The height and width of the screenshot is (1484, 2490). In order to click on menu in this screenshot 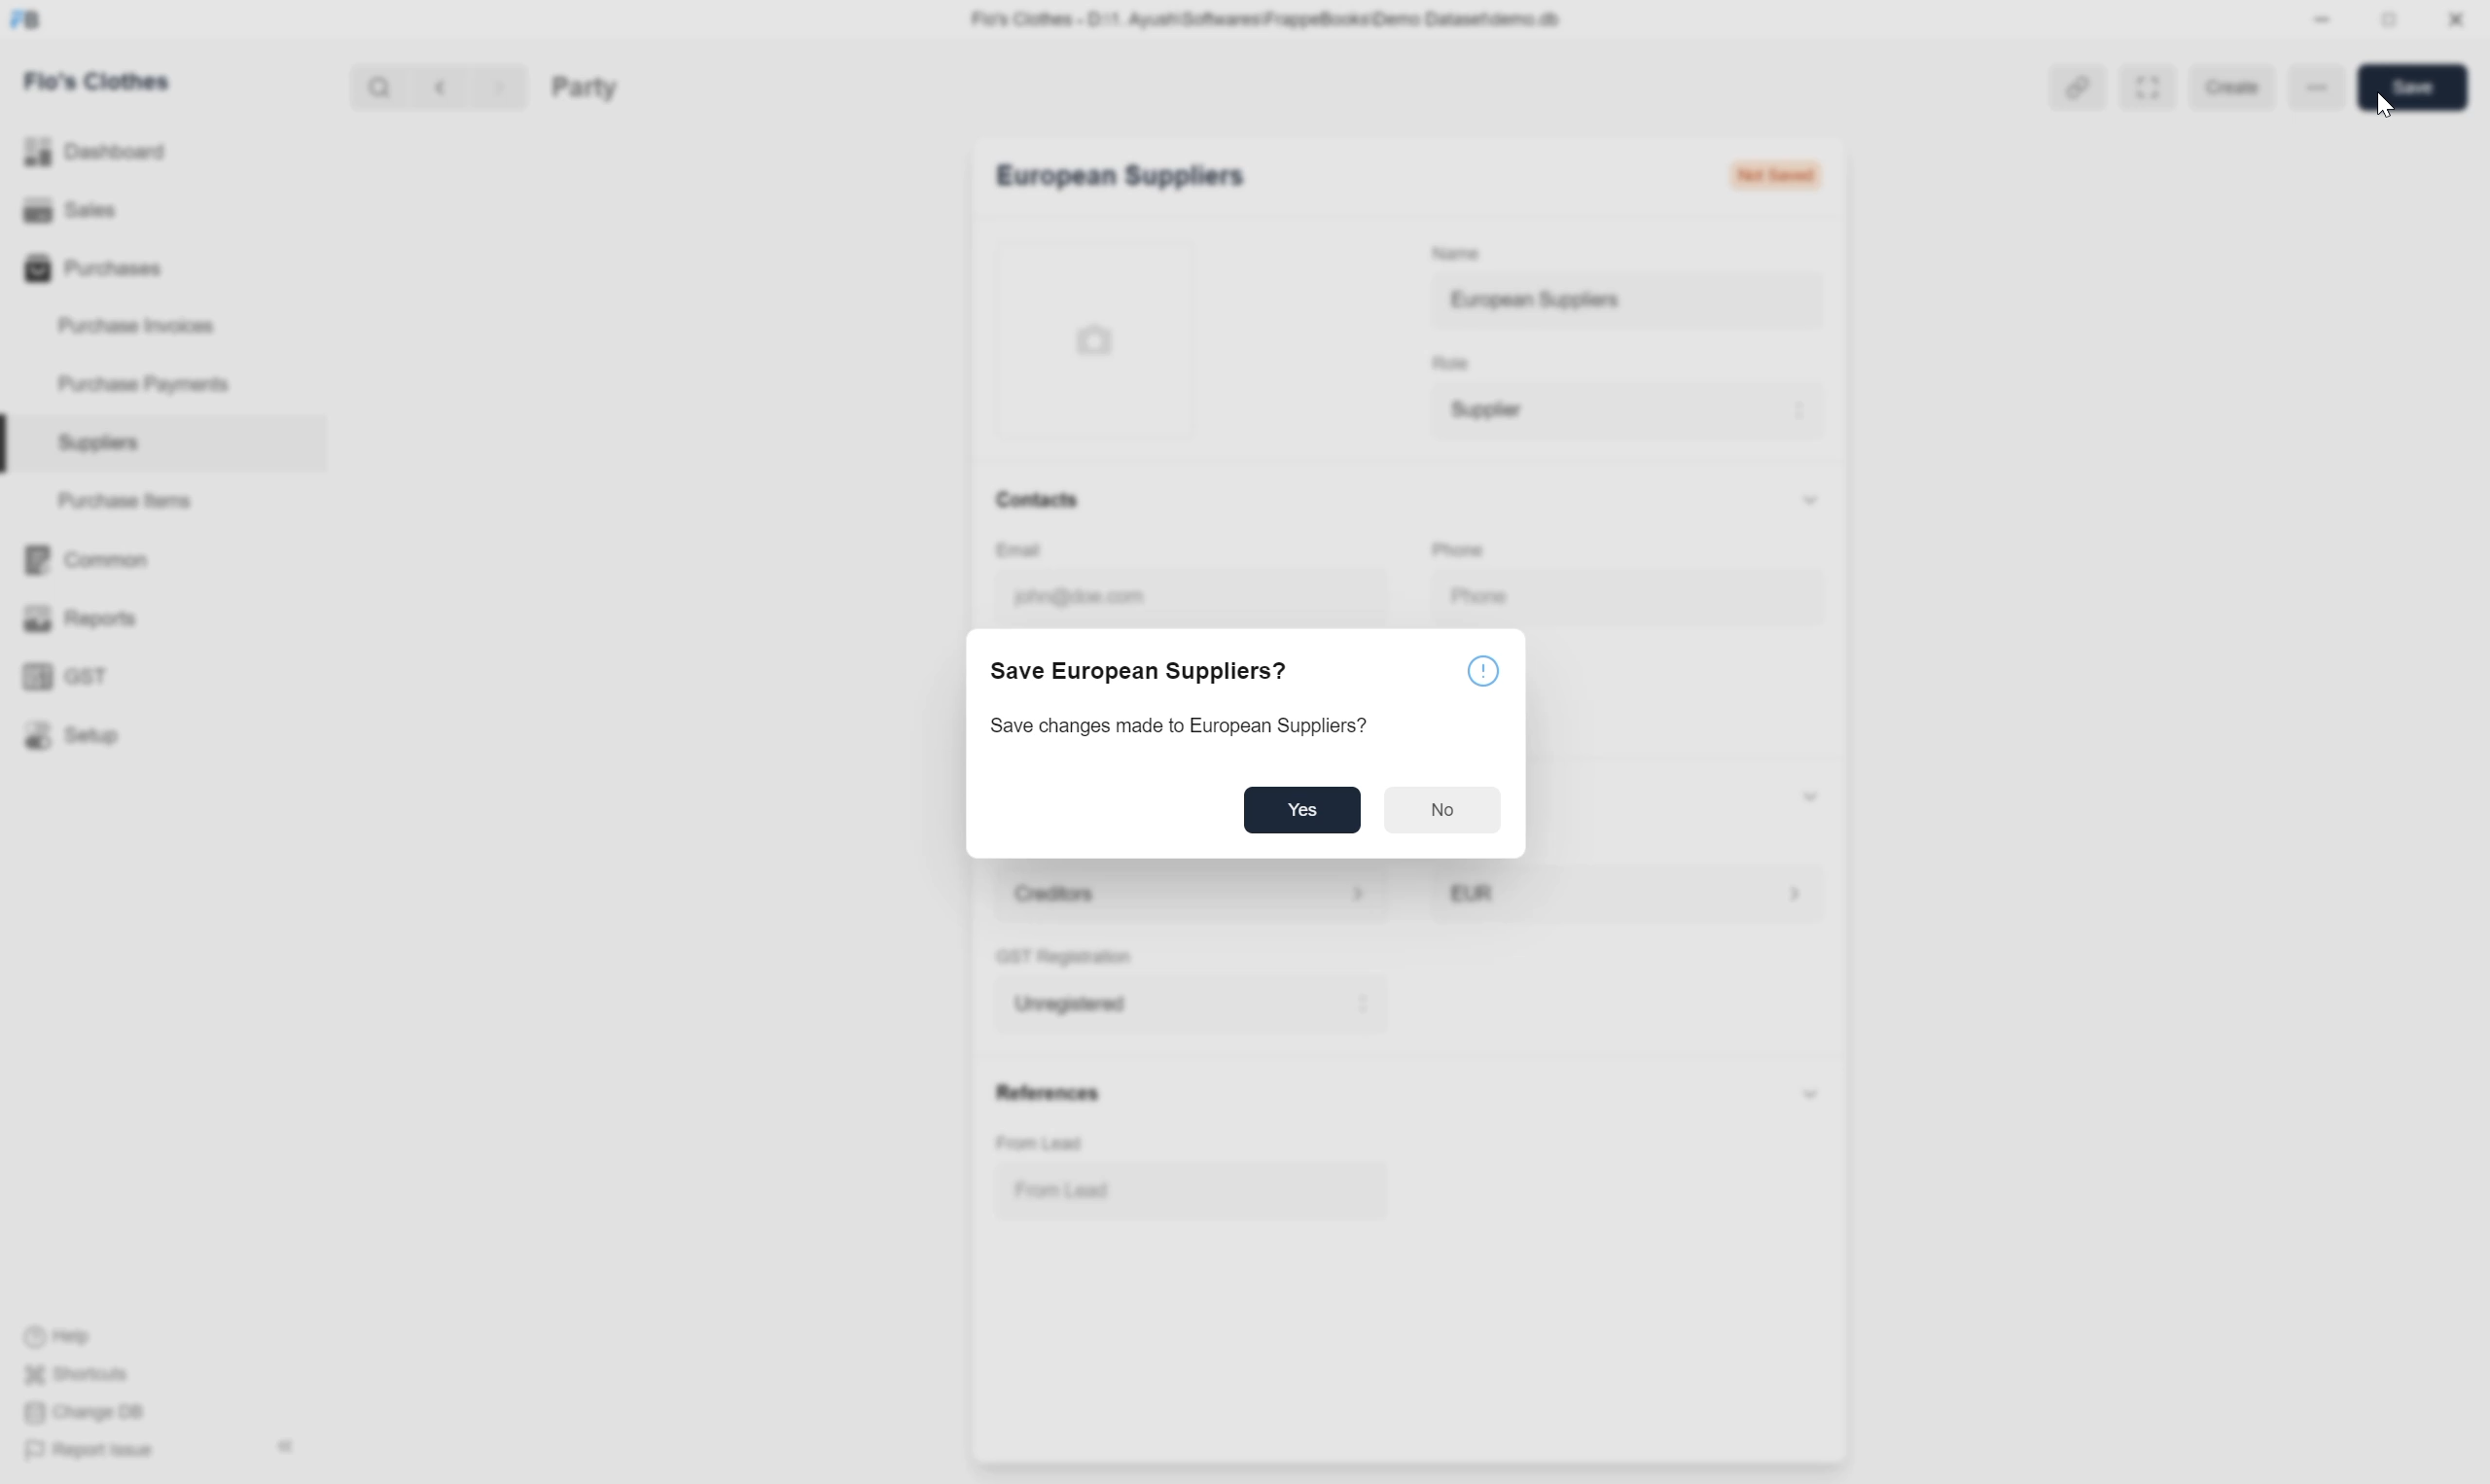, I will do `click(2320, 83)`.